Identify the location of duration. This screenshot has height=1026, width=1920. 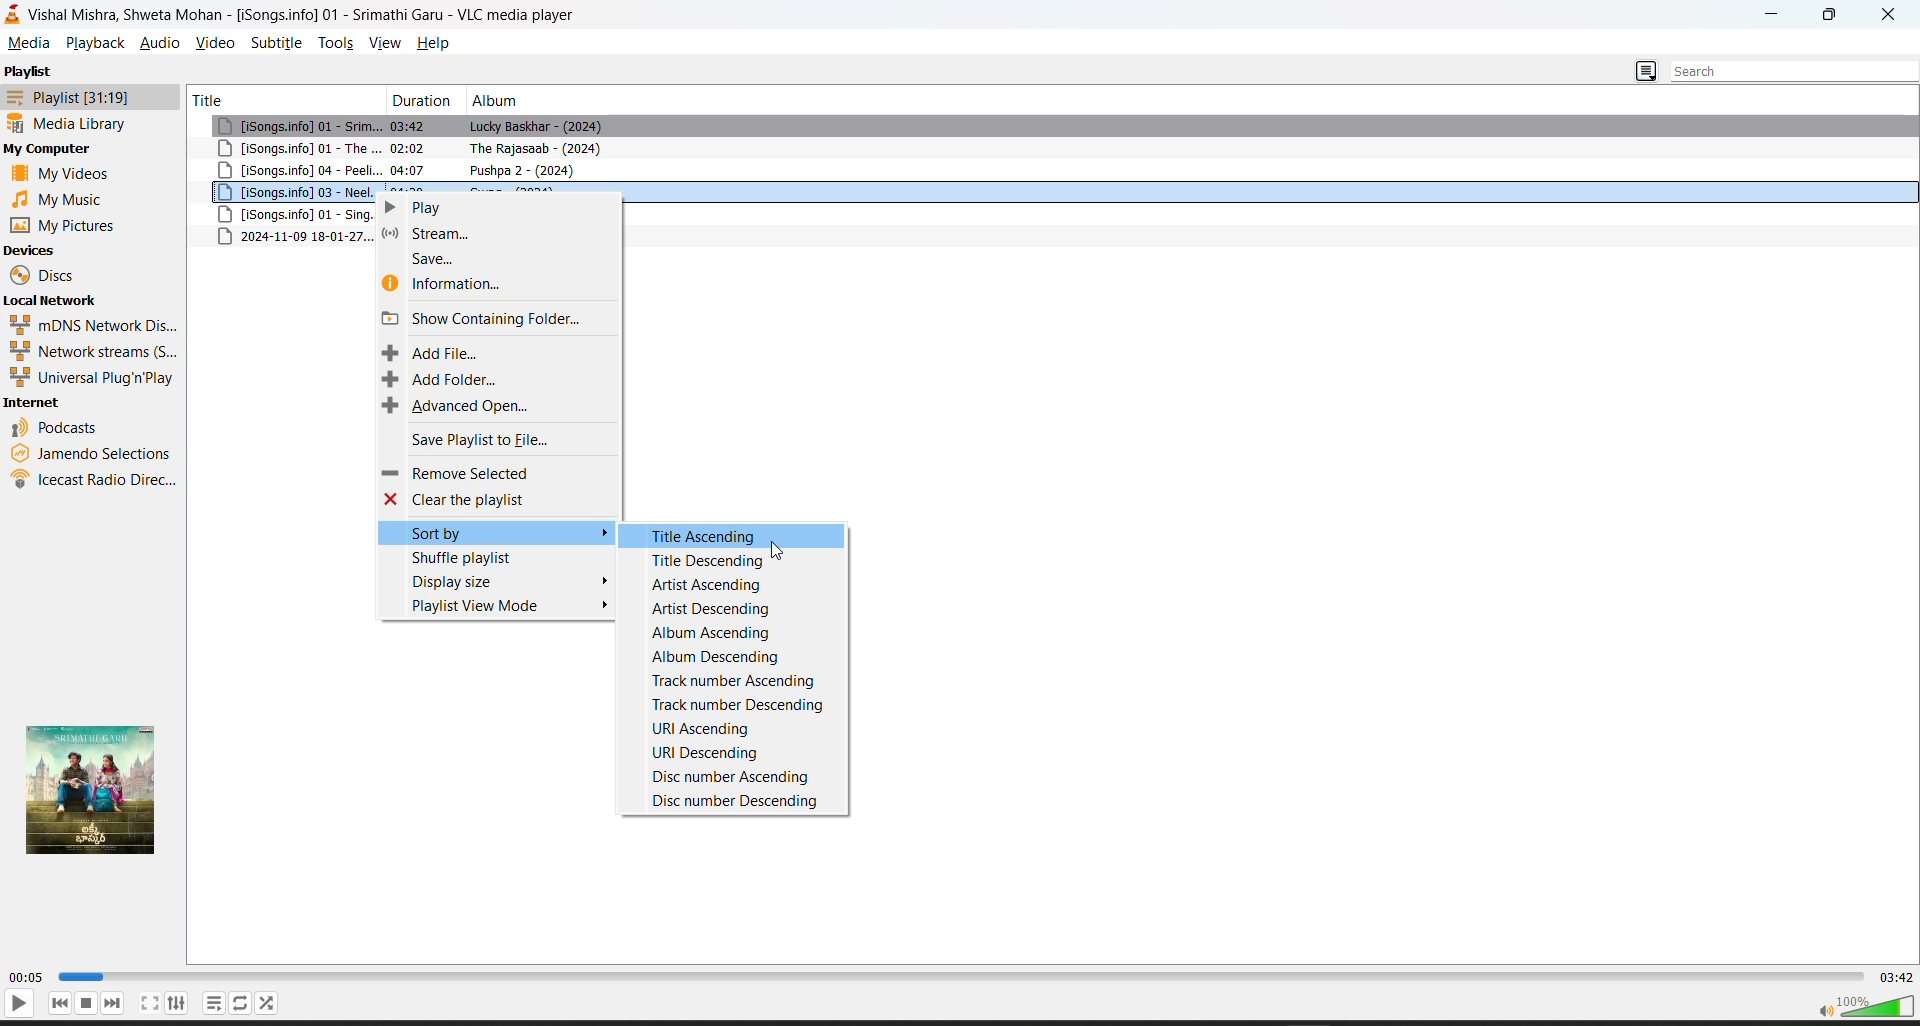
(423, 99).